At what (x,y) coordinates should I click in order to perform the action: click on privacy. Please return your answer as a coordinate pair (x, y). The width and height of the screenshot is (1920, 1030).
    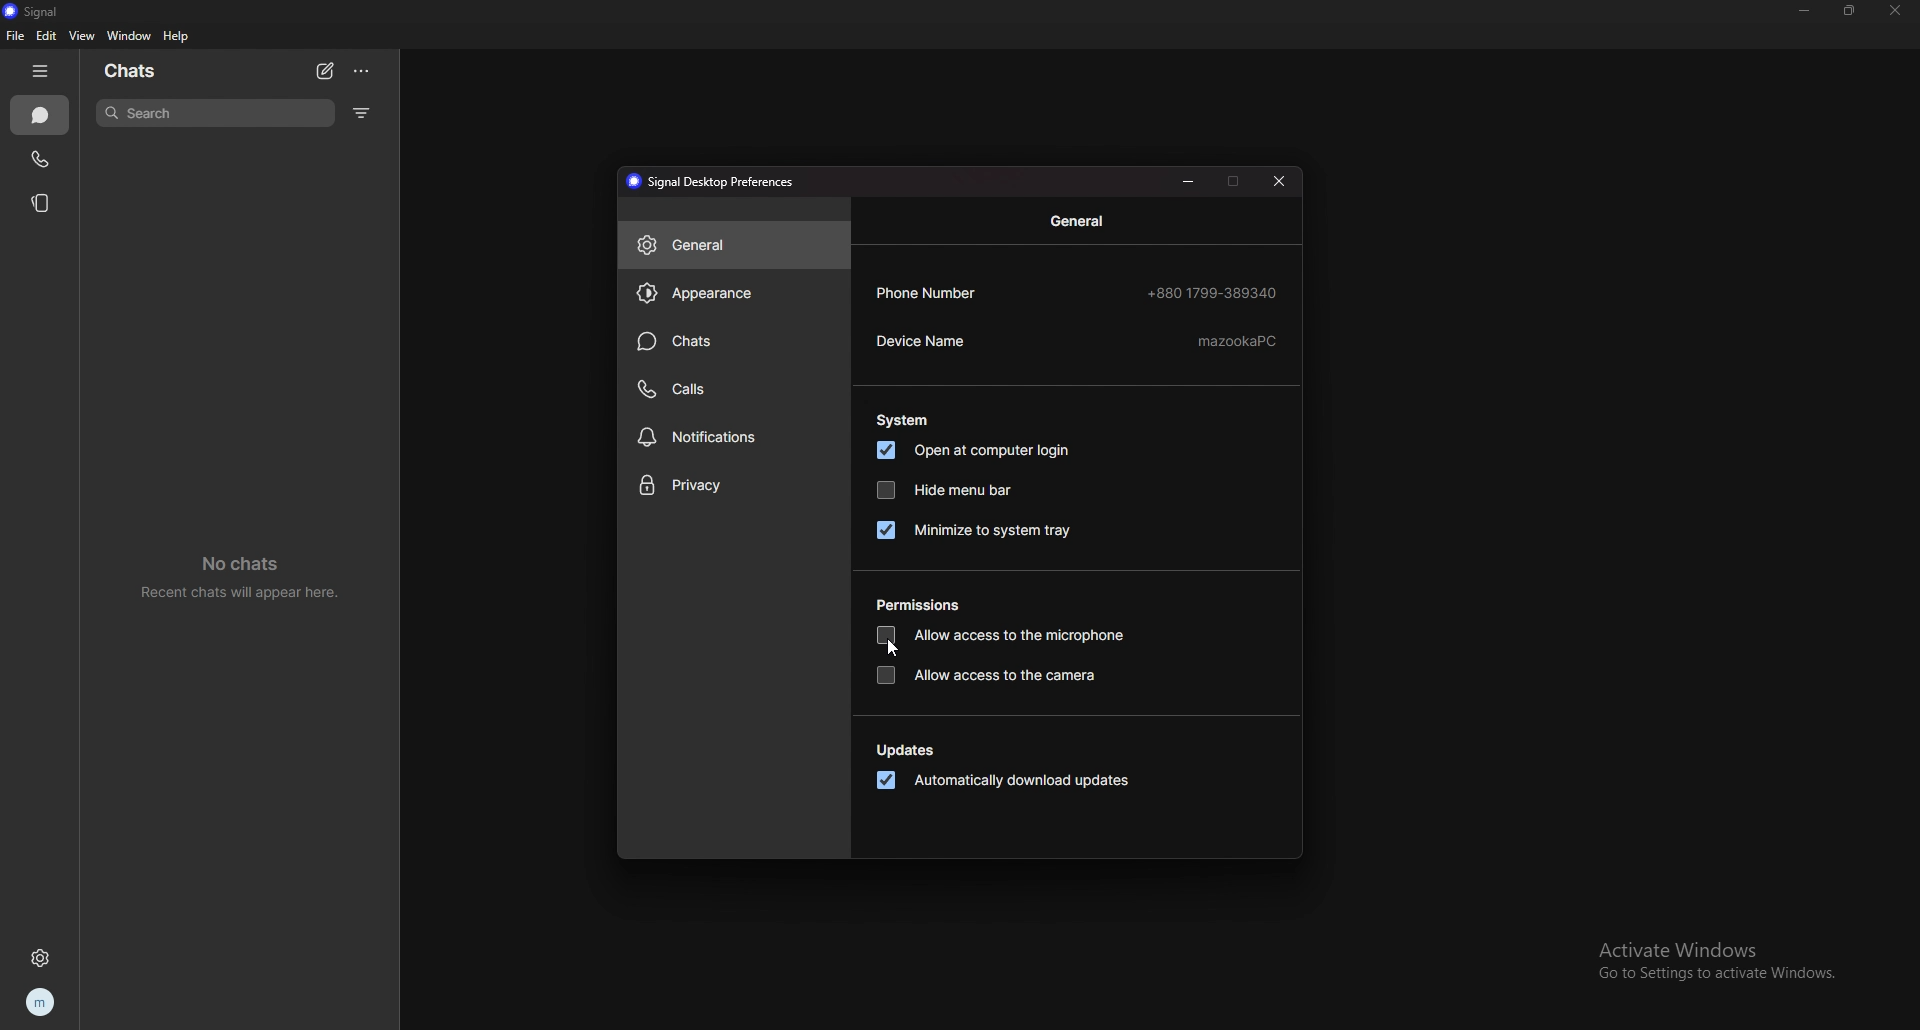
    Looking at the image, I should click on (734, 486).